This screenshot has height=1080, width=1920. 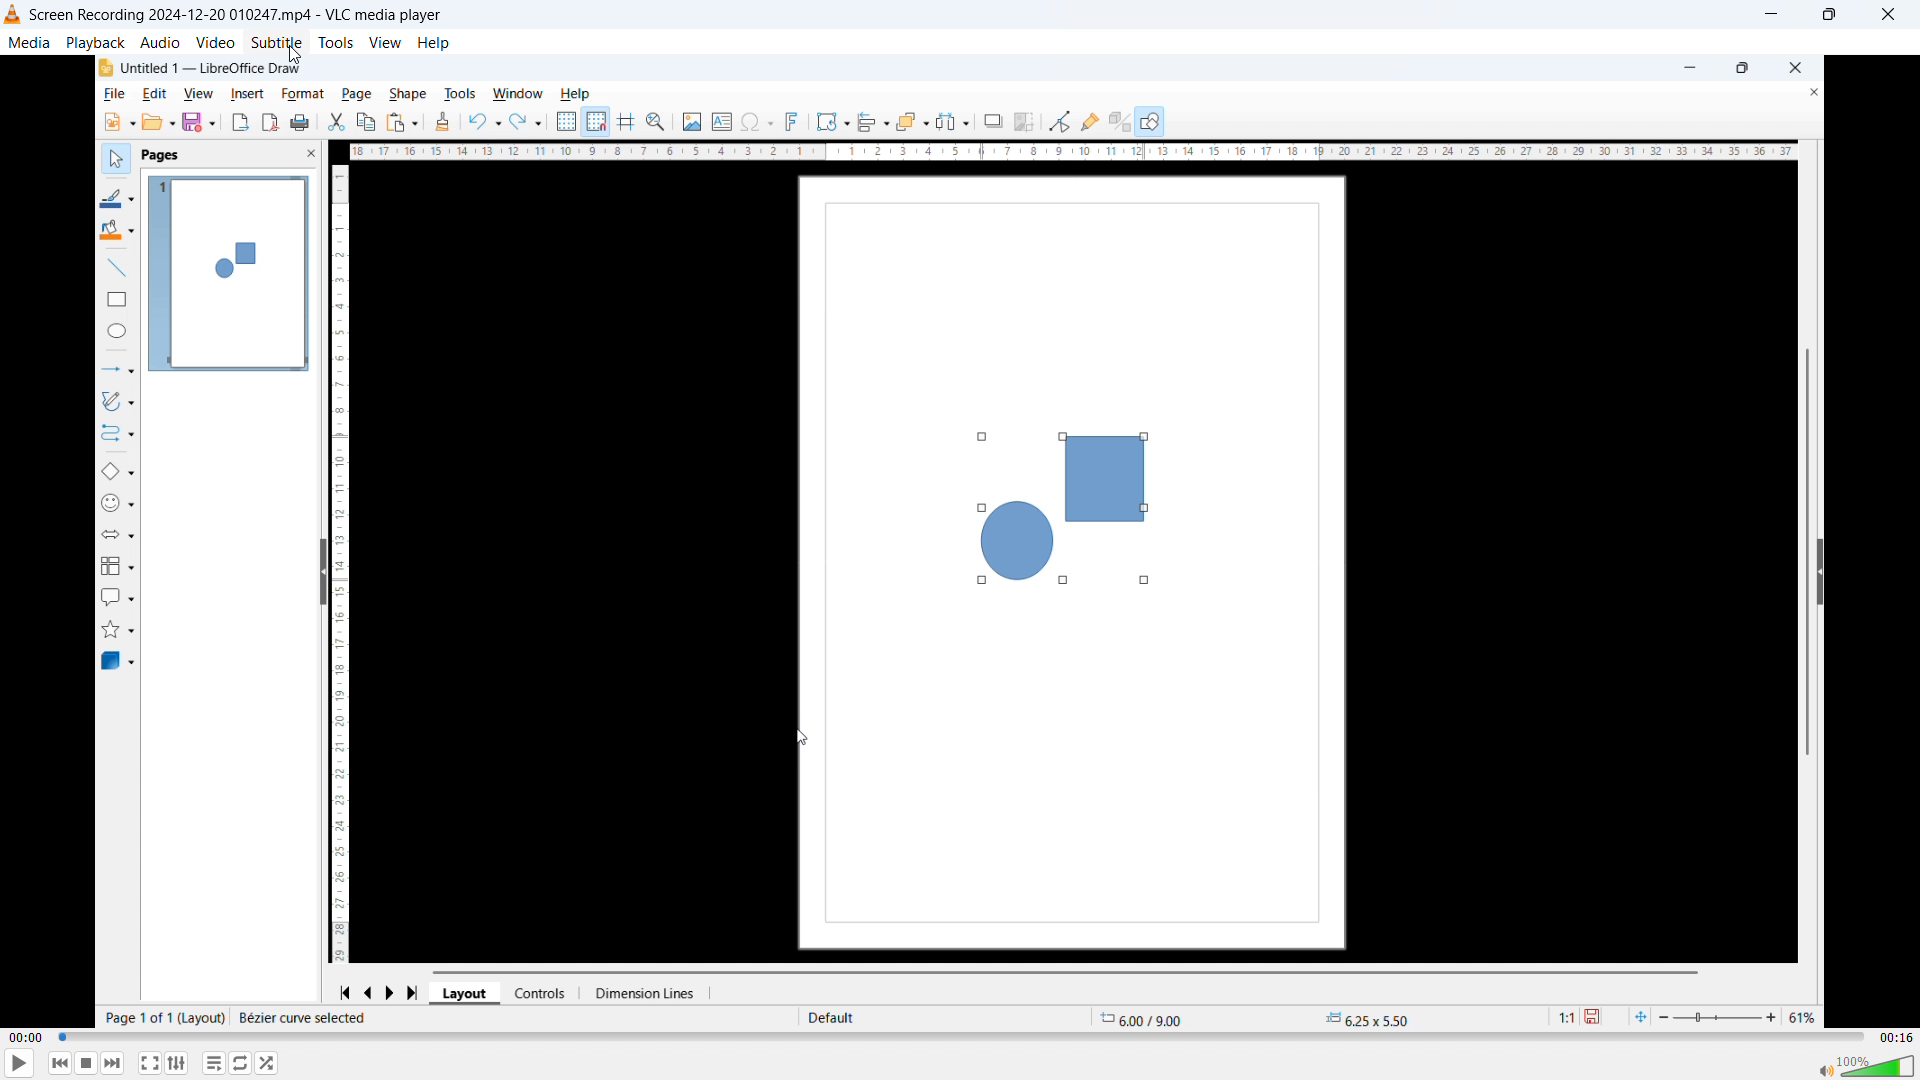 What do you see at coordinates (629, 122) in the screenshot?
I see `helpline while moving` at bounding box center [629, 122].